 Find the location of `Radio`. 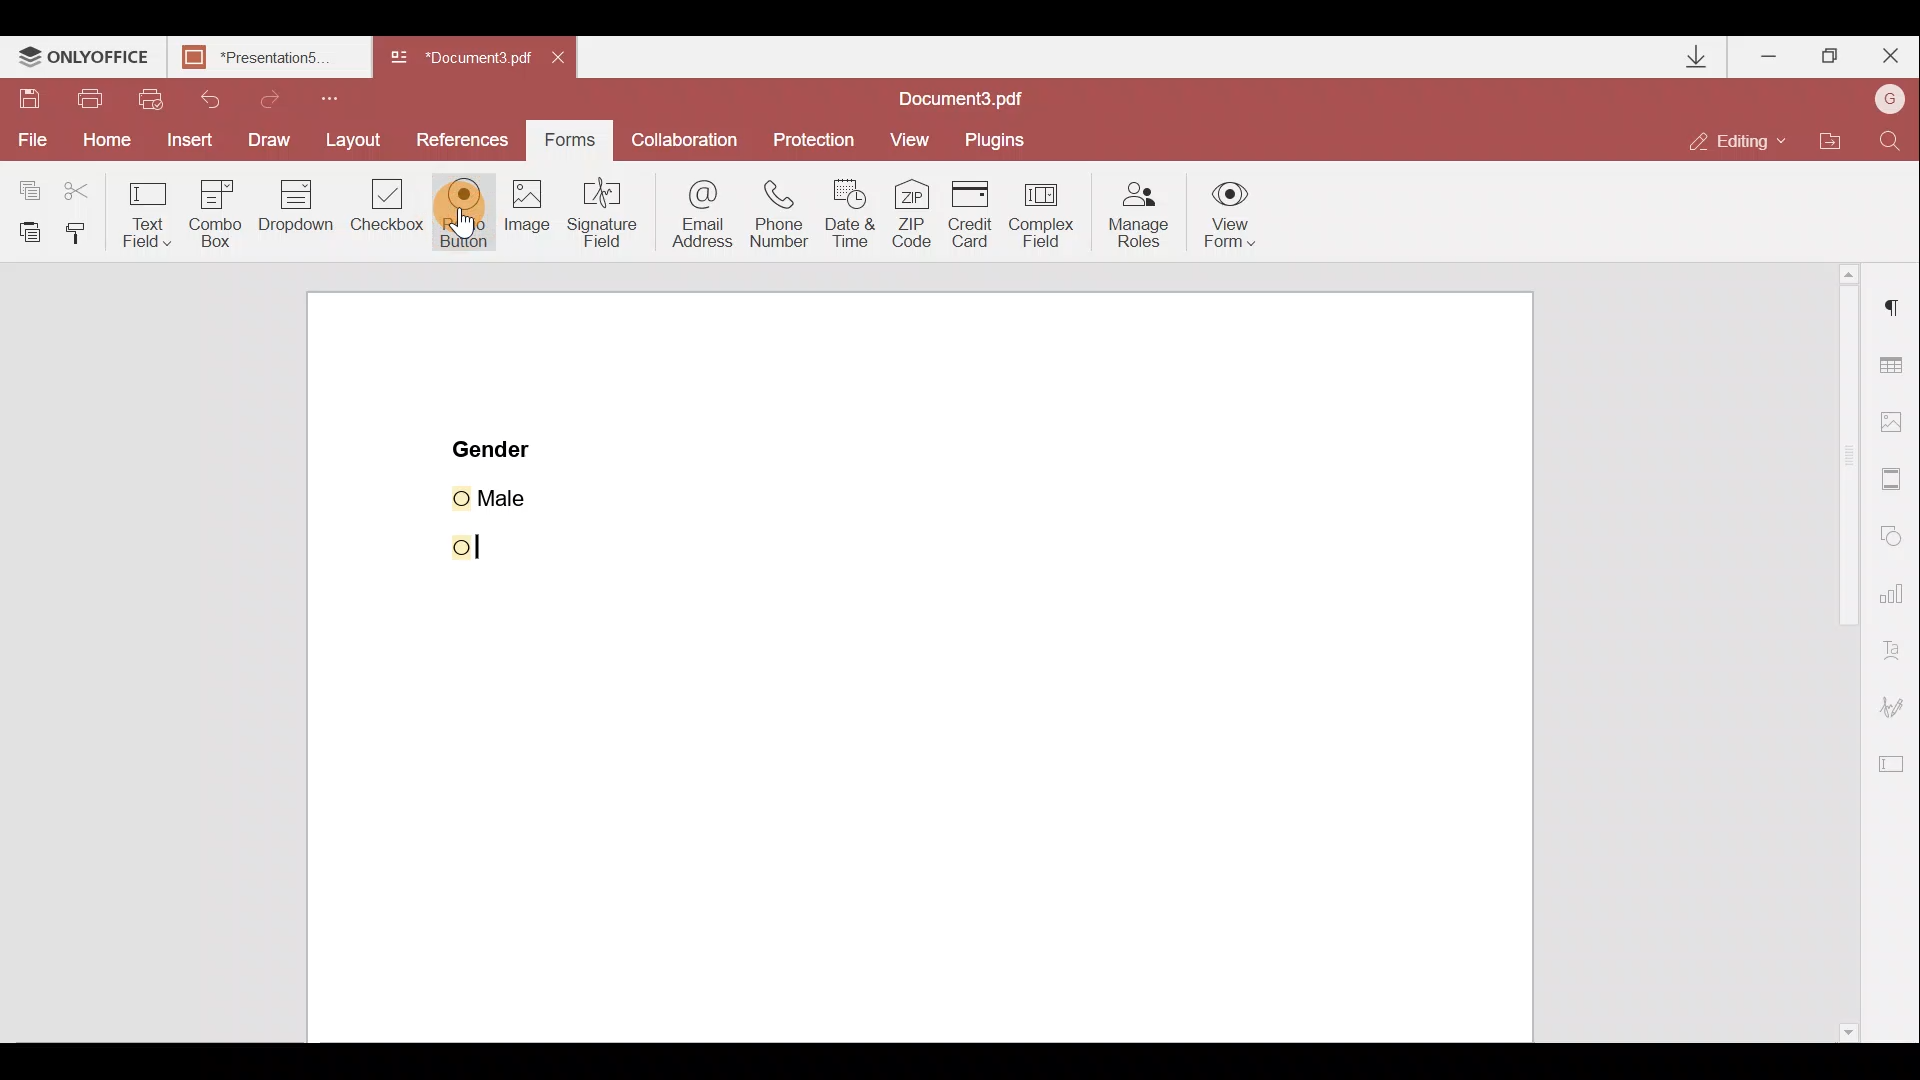

Radio is located at coordinates (464, 213).